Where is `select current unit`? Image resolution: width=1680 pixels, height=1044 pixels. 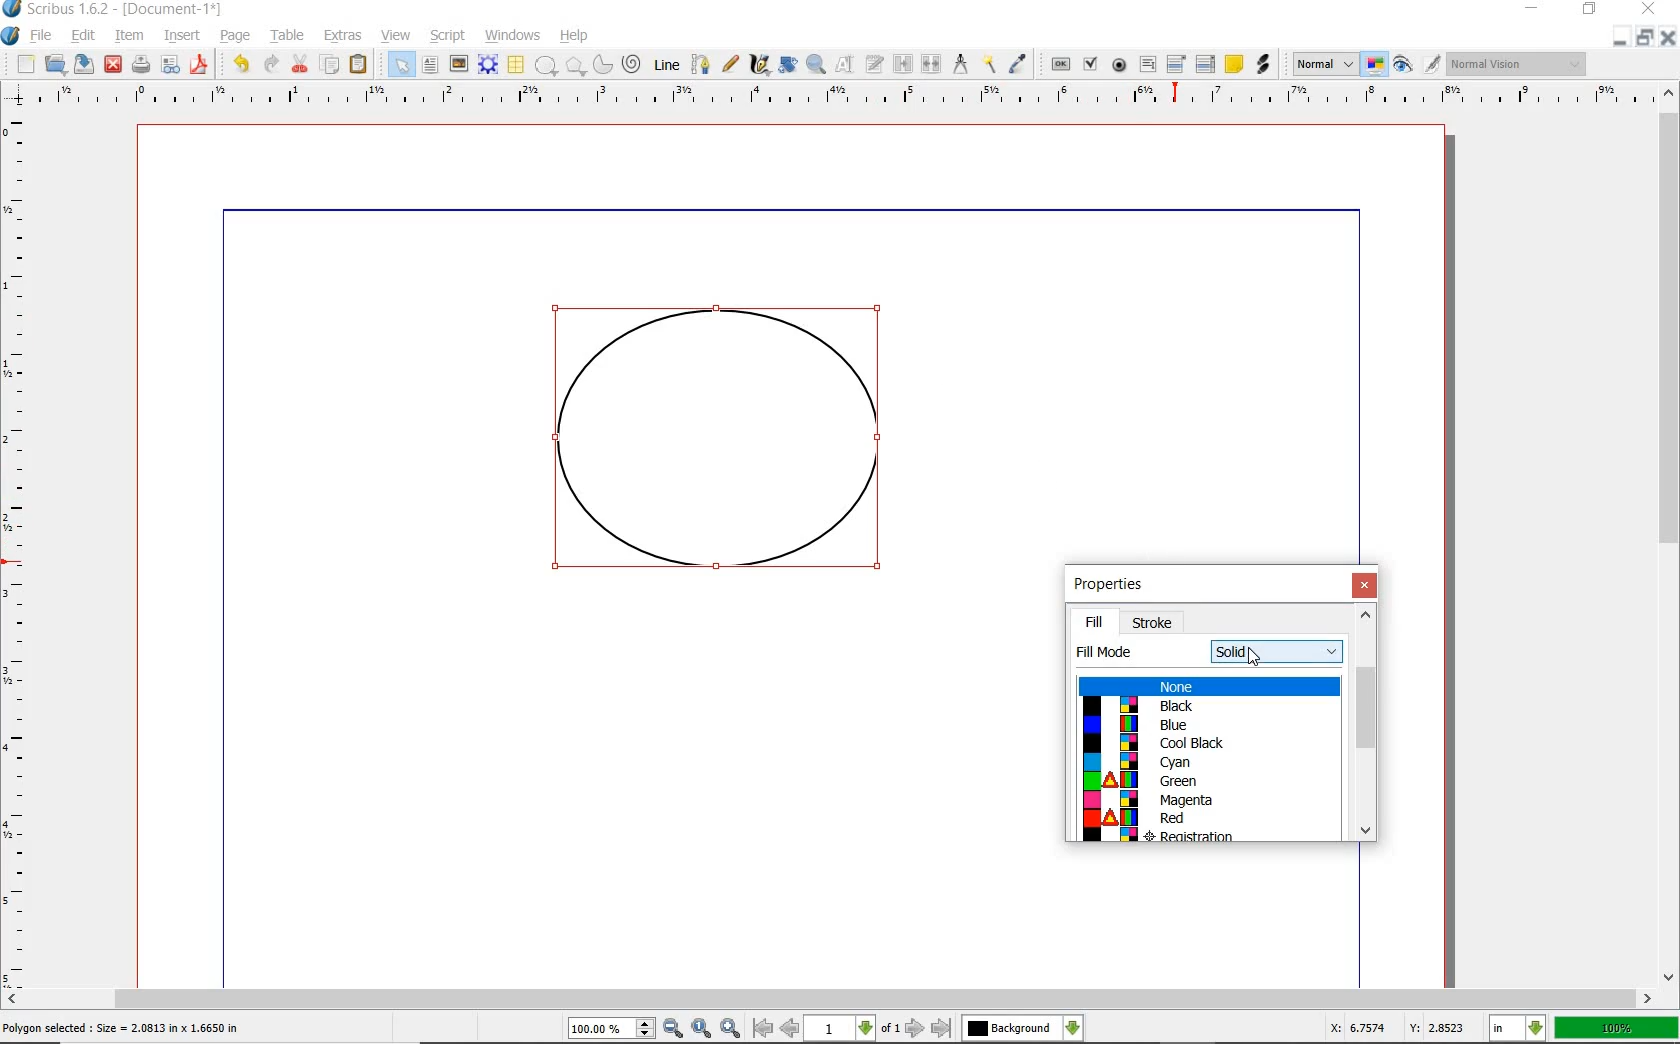
select current unit is located at coordinates (1517, 1026).